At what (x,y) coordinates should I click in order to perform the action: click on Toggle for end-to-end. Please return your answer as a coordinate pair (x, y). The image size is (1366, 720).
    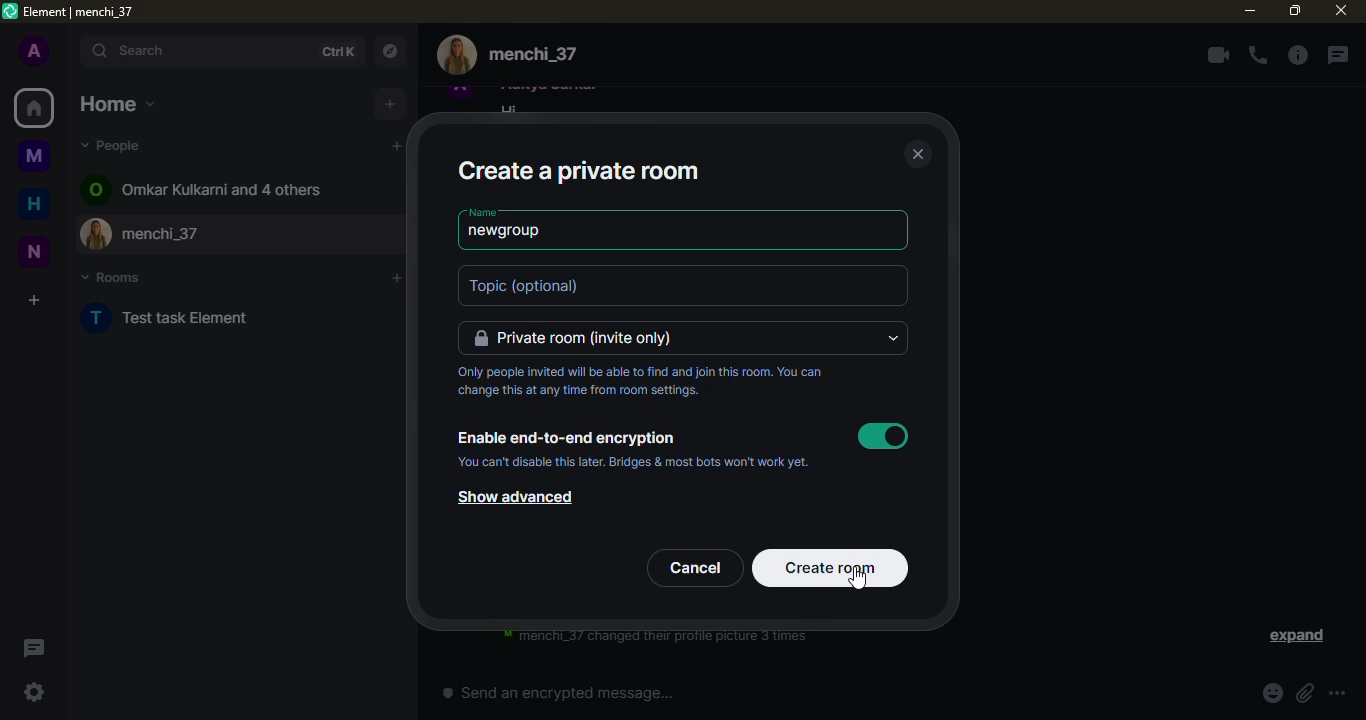
    Looking at the image, I should click on (883, 436).